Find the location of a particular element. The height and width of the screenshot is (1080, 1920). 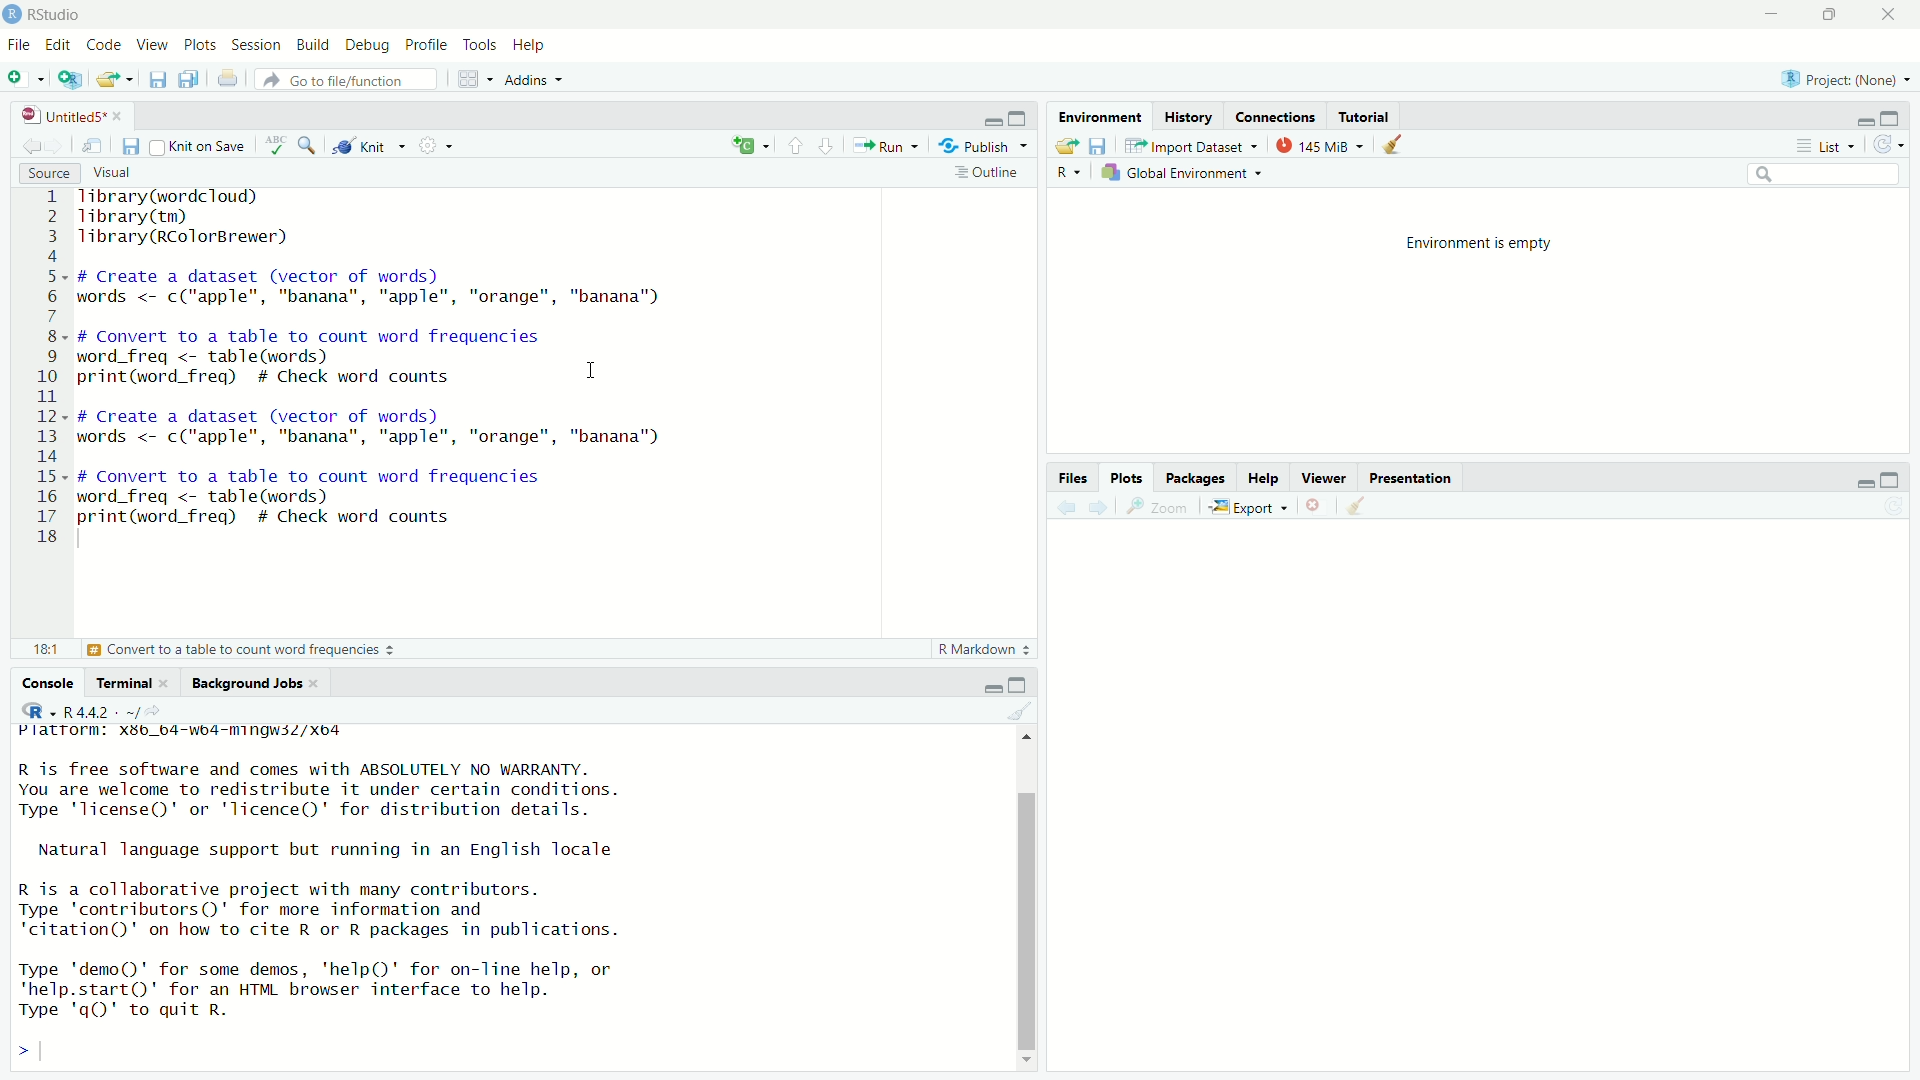

Back is located at coordinates (1062, 506).